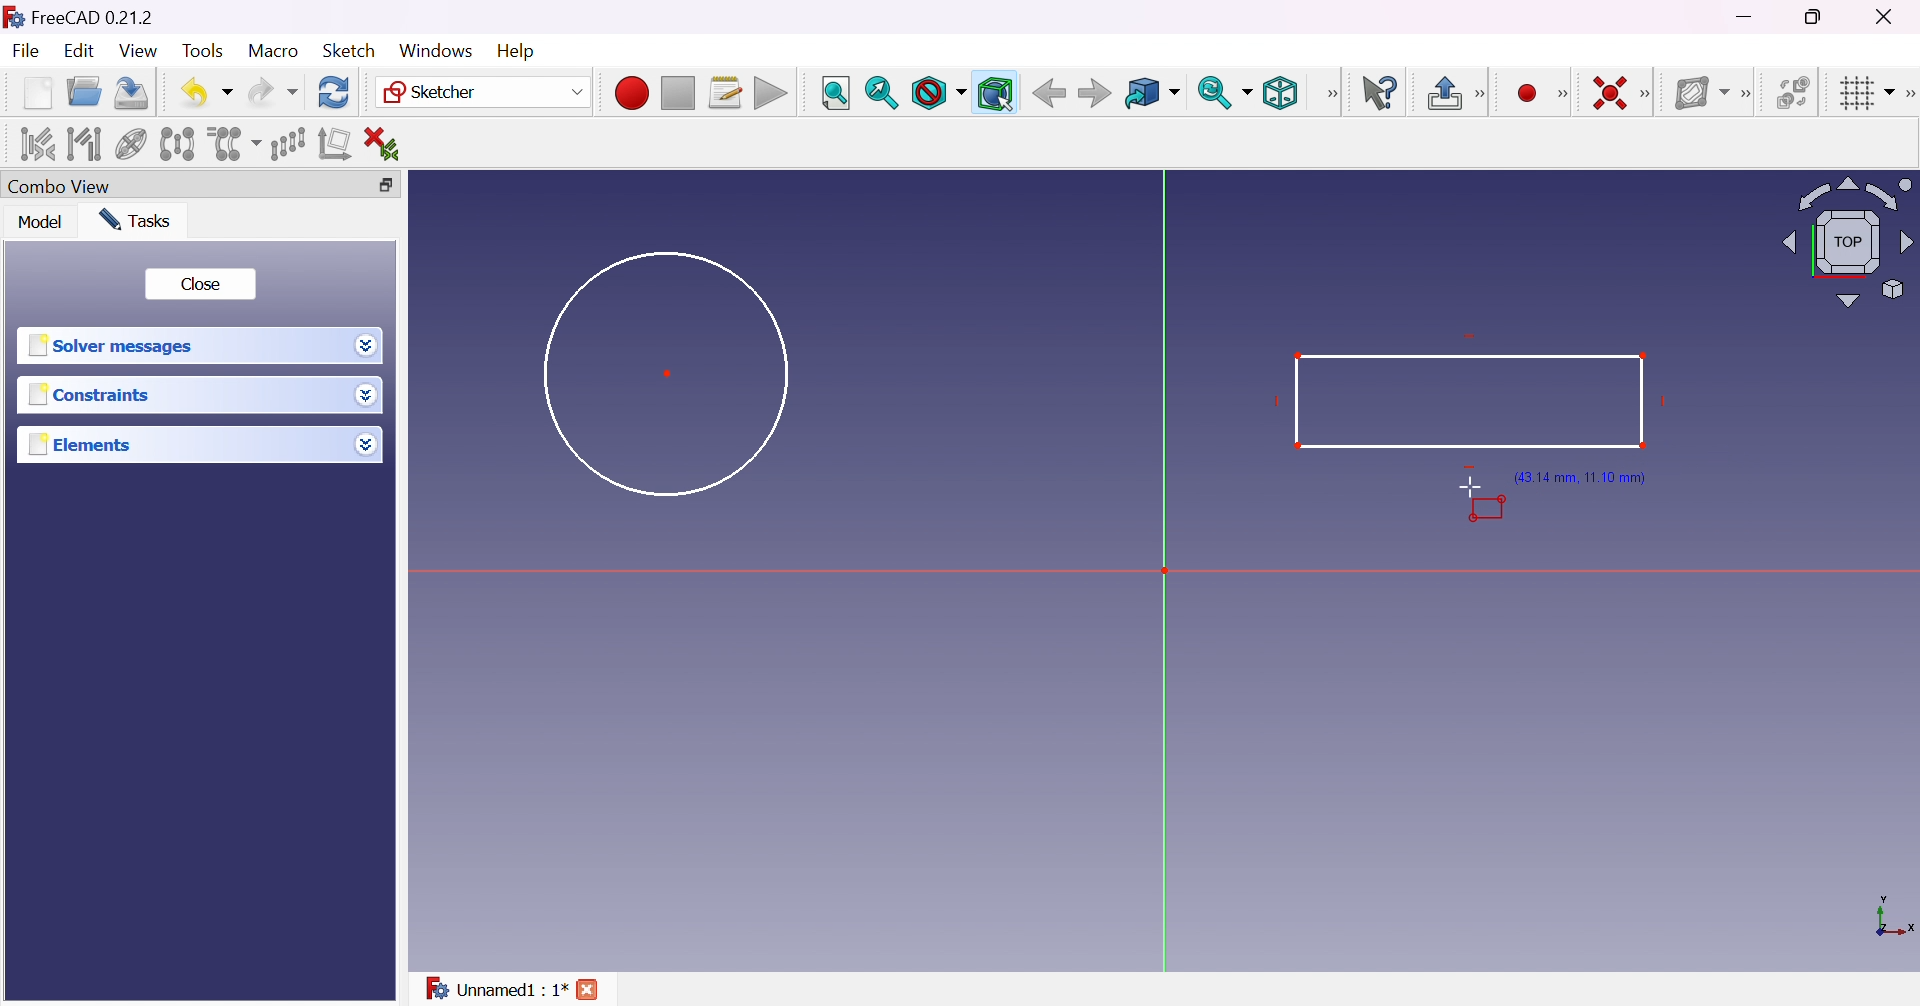  I want to click on Solver messages, so click(110, 346).